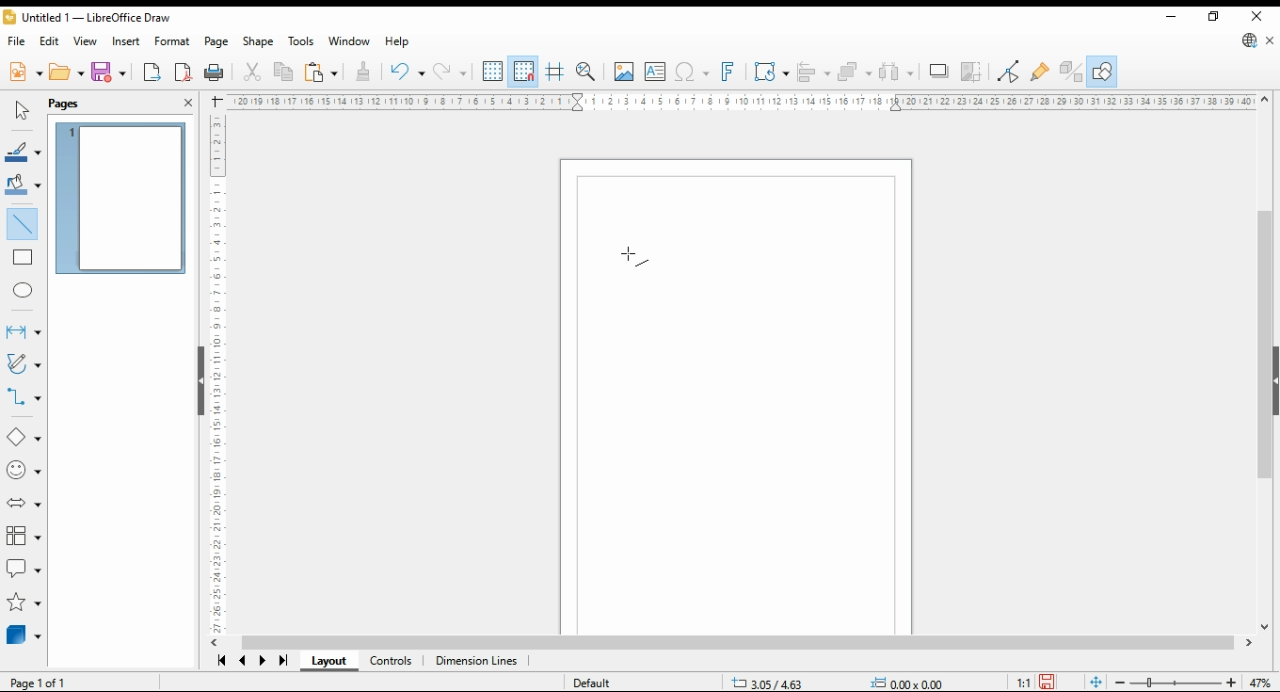 This screenshot has width=1280, height=692. I want to click on shadows, so click(938, 72).